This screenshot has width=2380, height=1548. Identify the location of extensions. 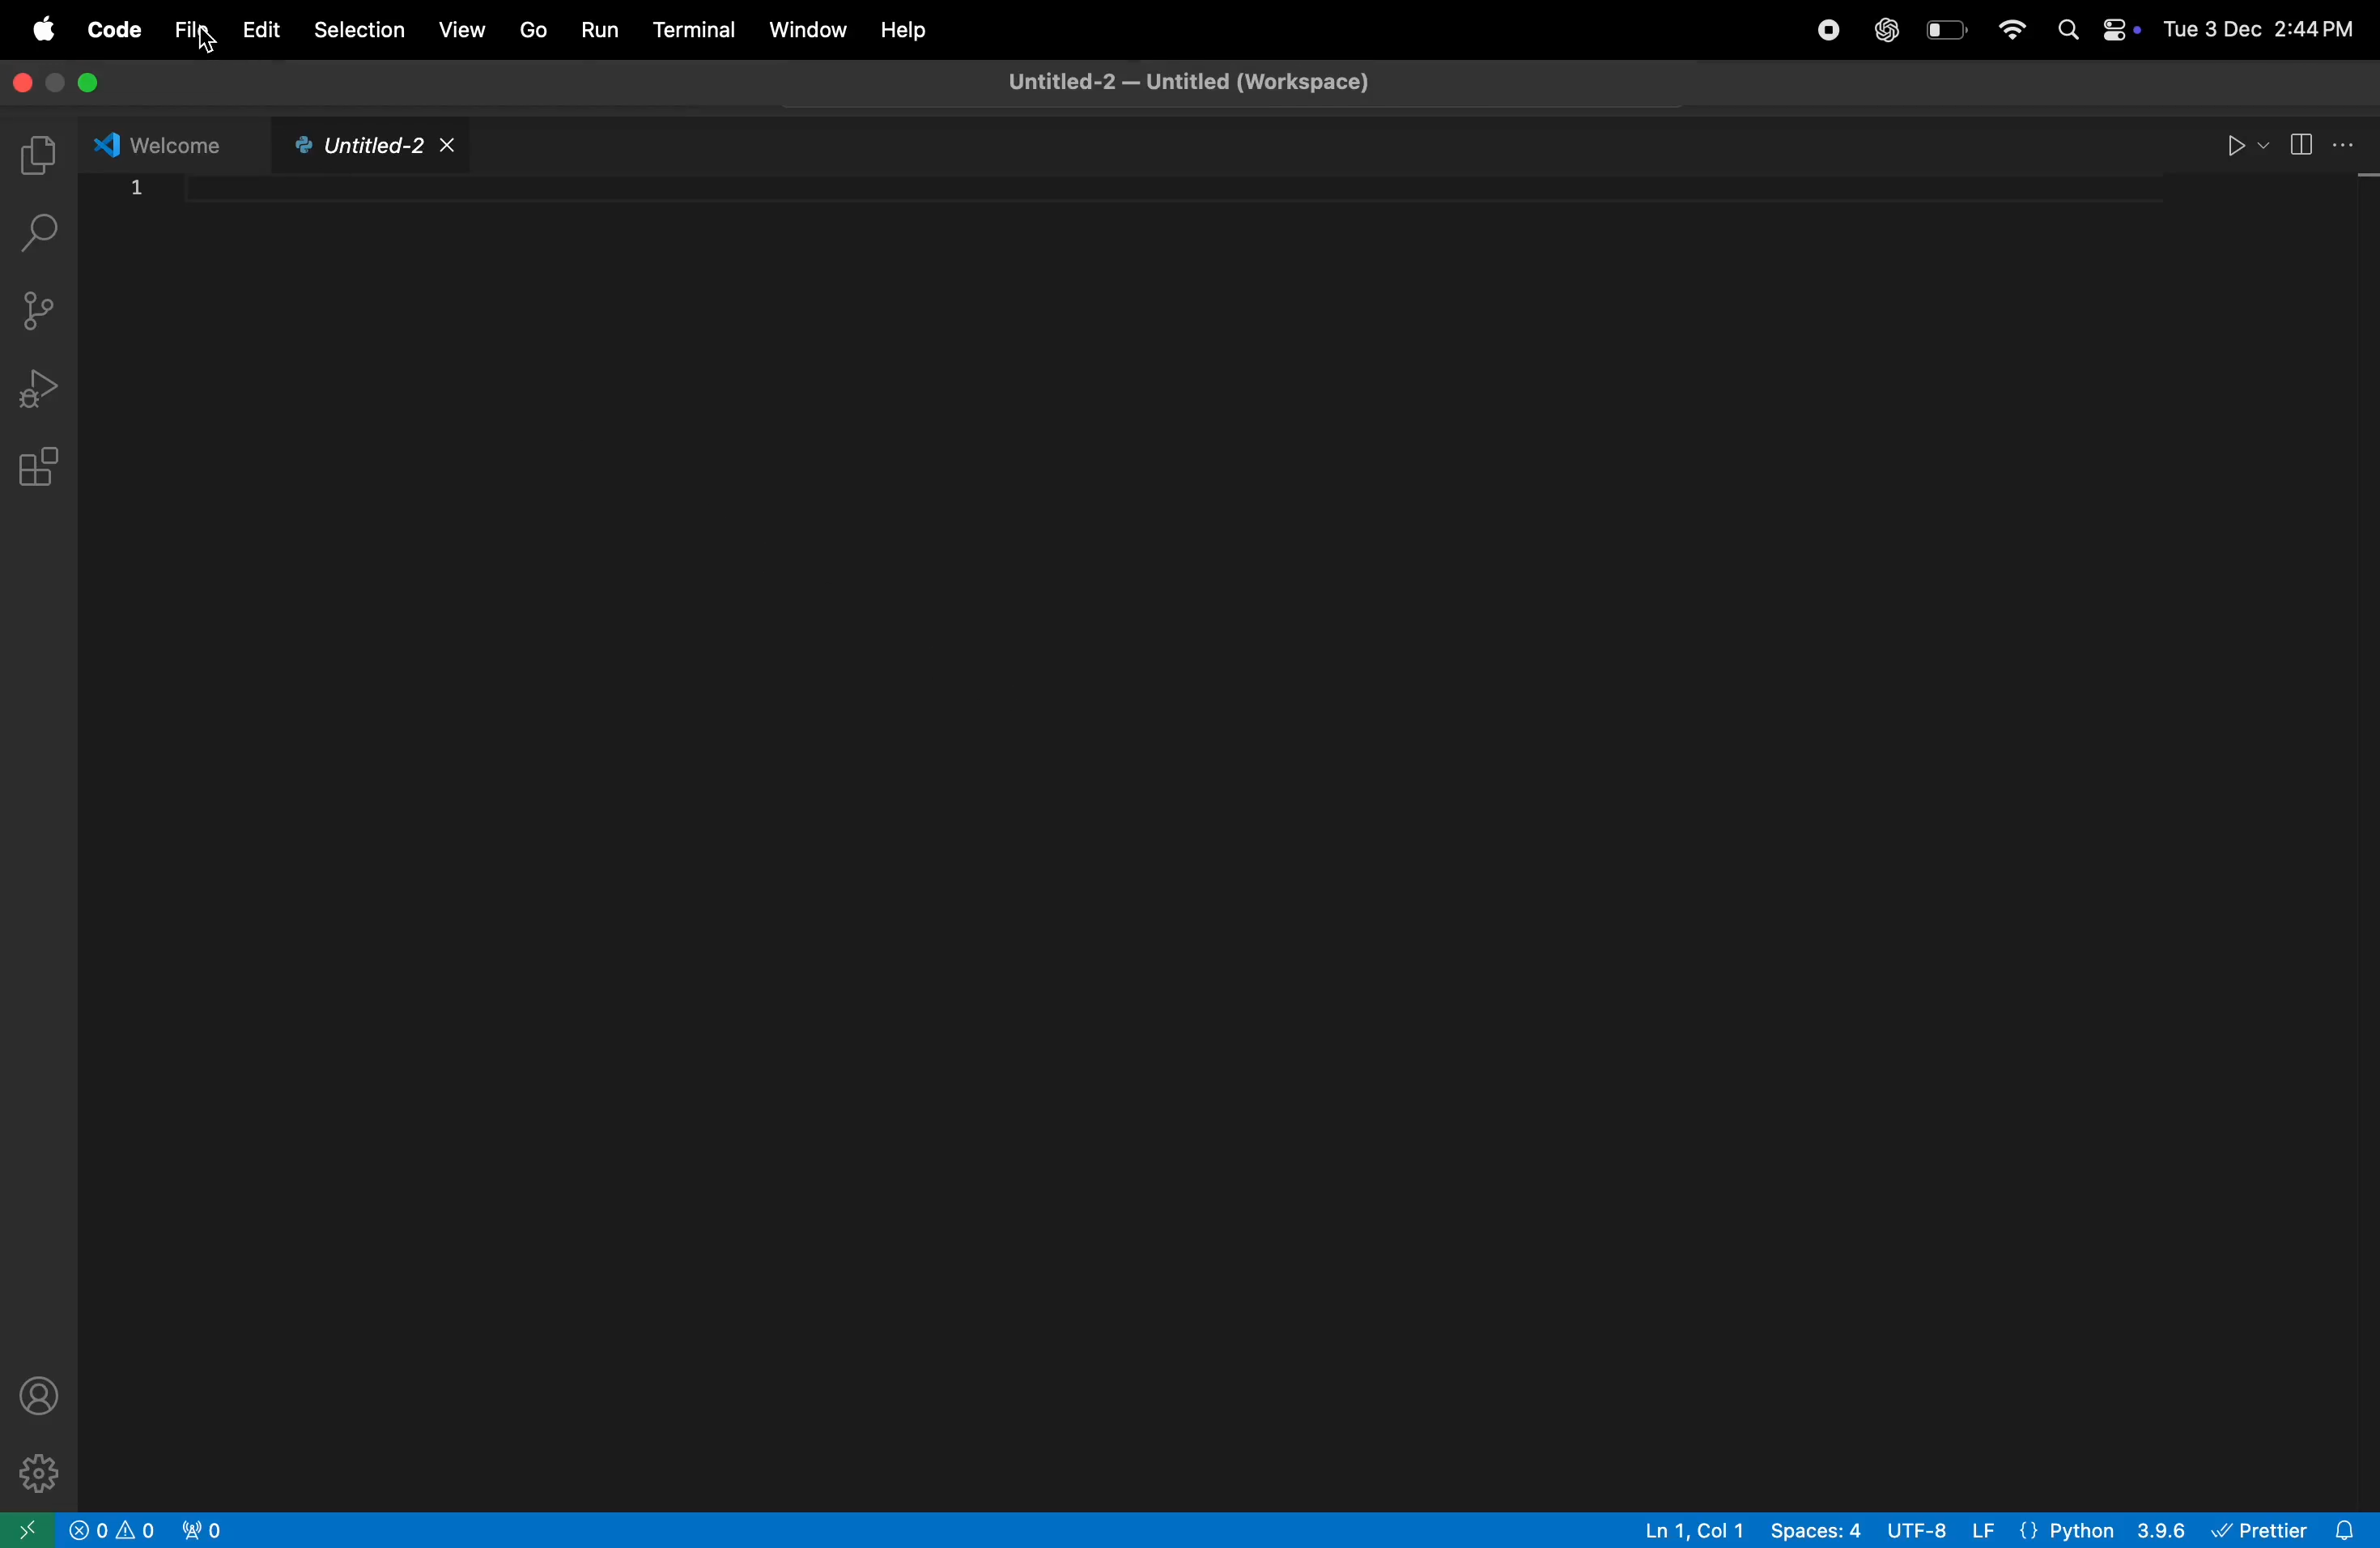
(44, 470).